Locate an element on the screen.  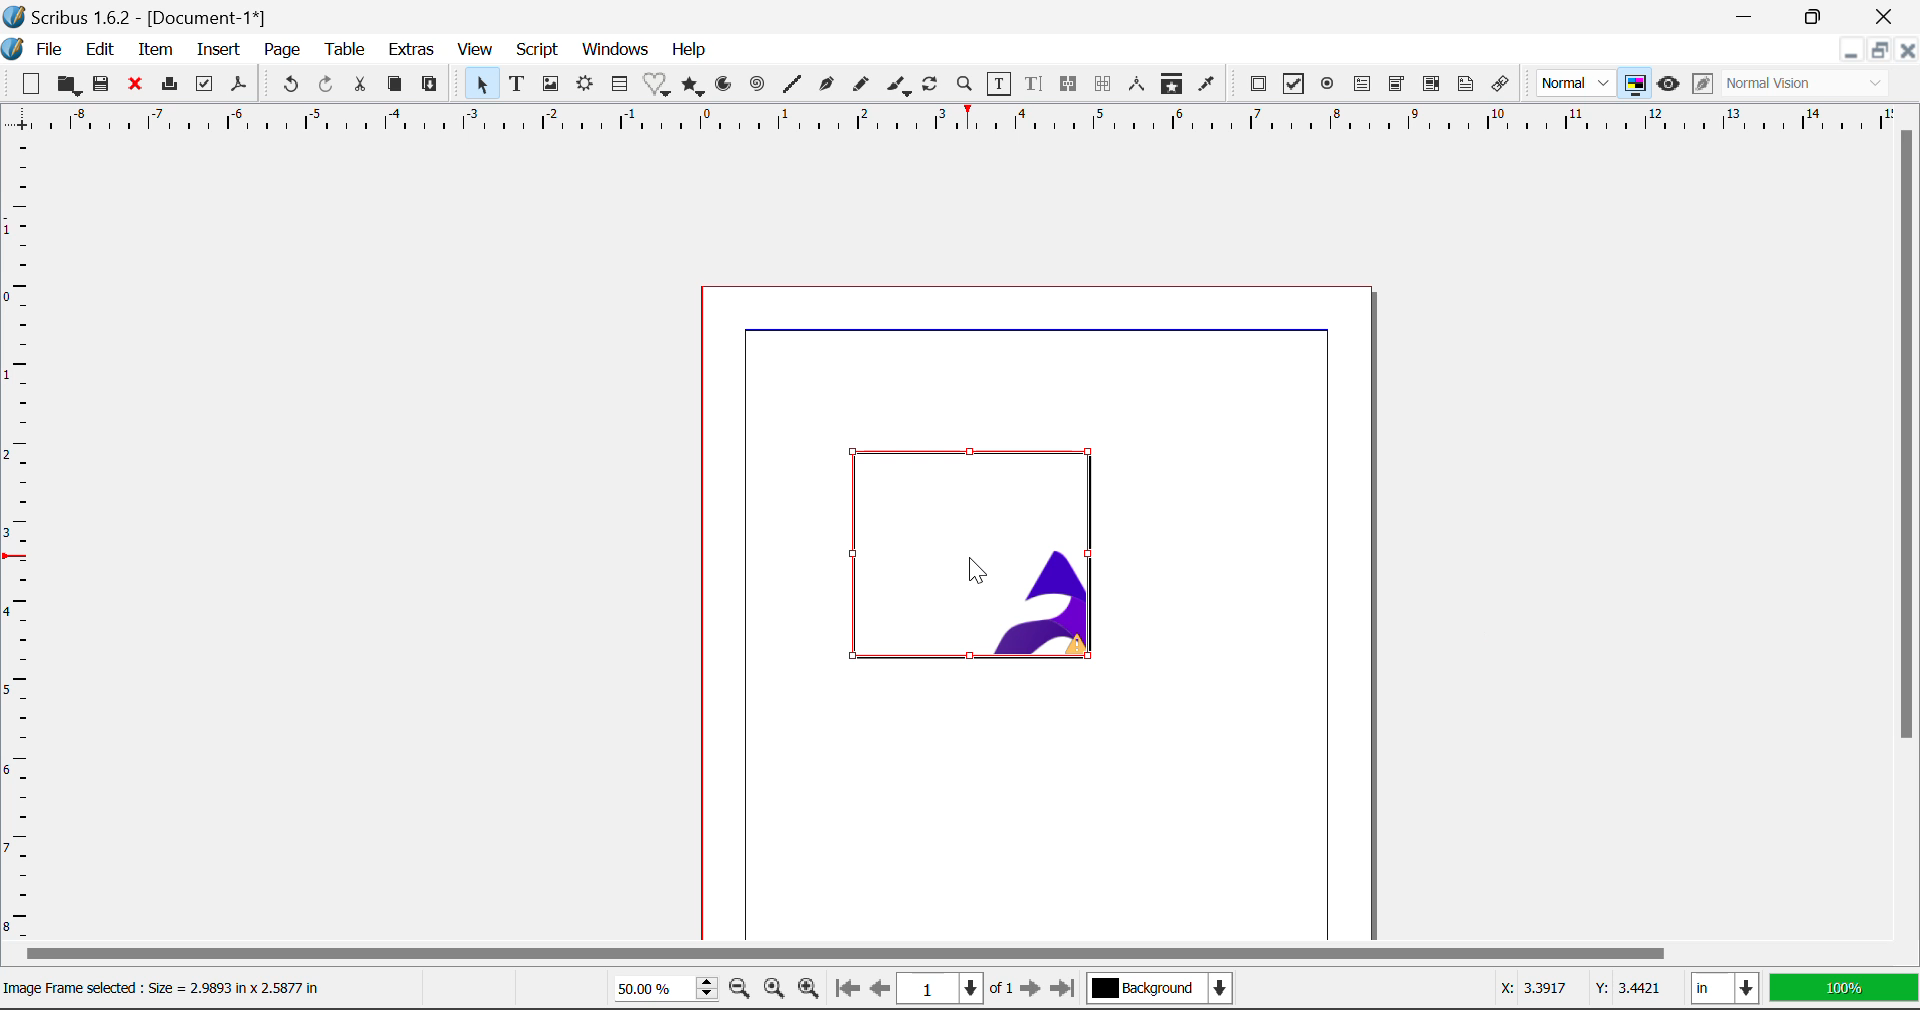
Freehand Line is located at coordinates (864, 86).